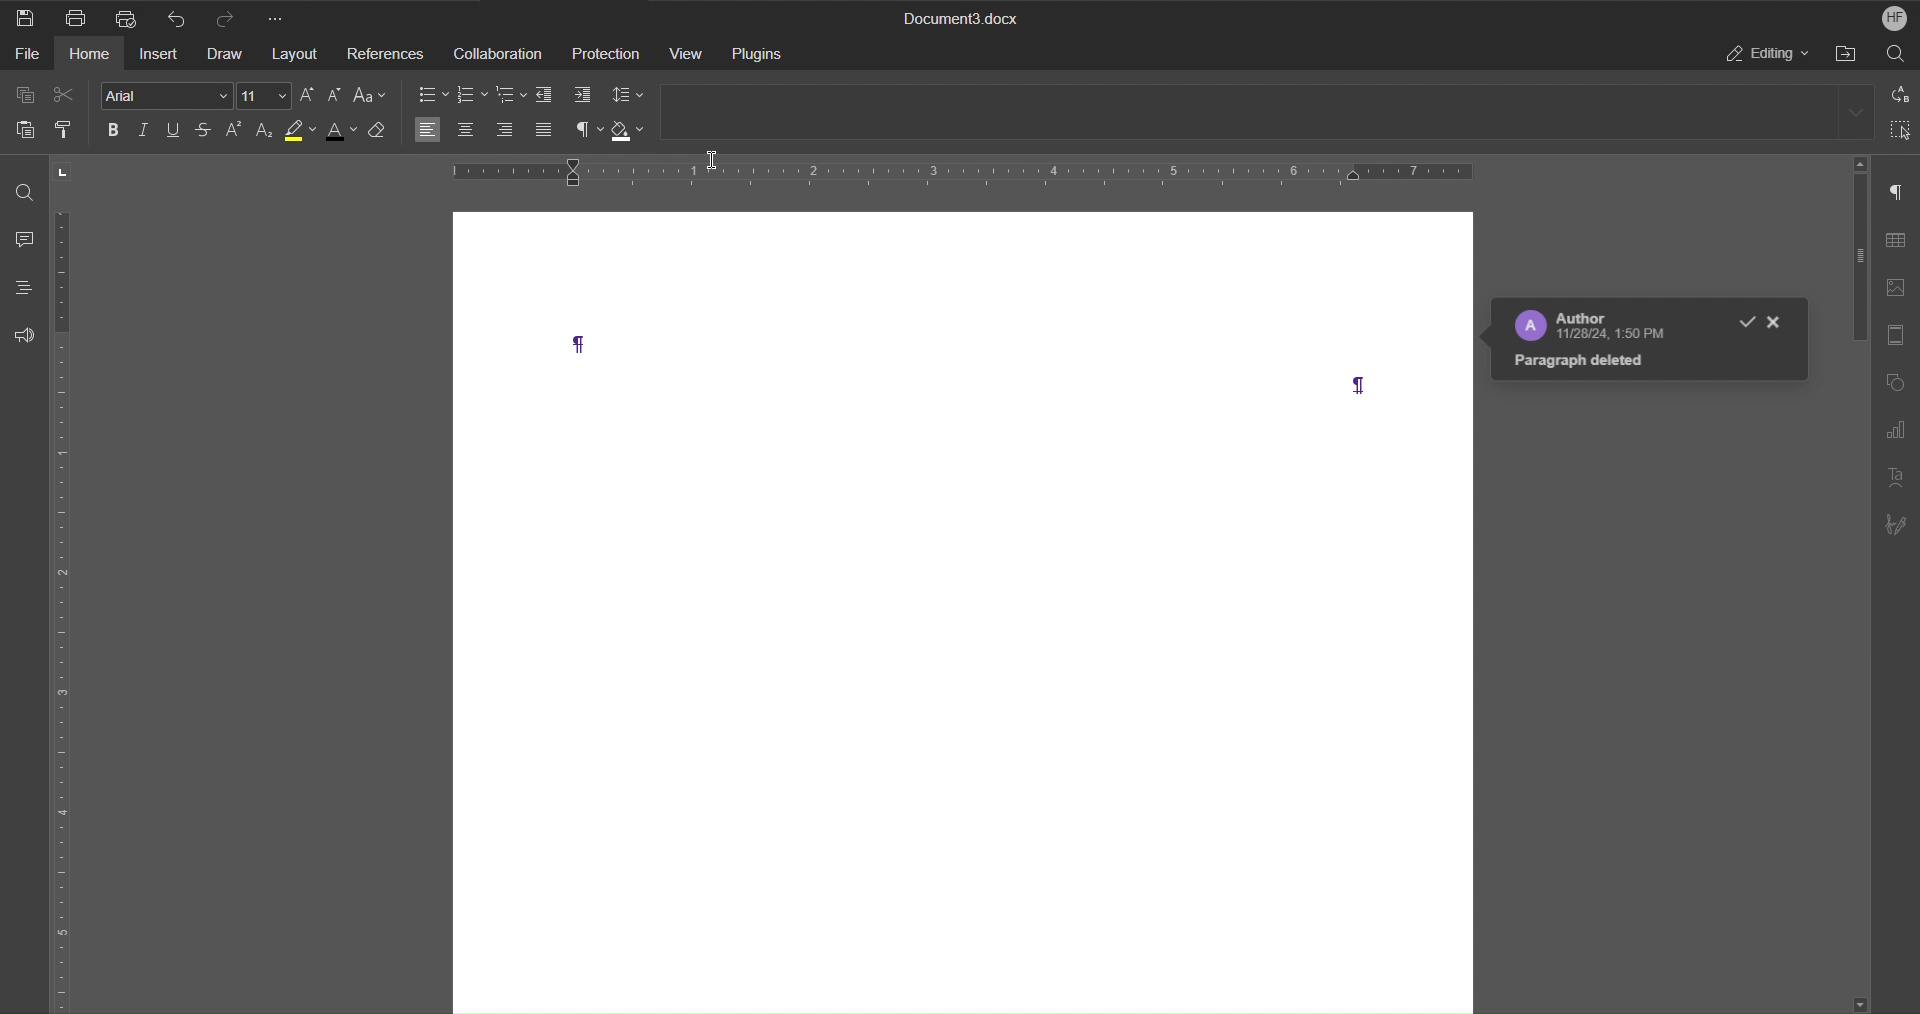 The width and height of the screenshot is (1920, 1014). Describe the element at coordinates (162, 58) in the screenshot. I see `Insert` at that location.